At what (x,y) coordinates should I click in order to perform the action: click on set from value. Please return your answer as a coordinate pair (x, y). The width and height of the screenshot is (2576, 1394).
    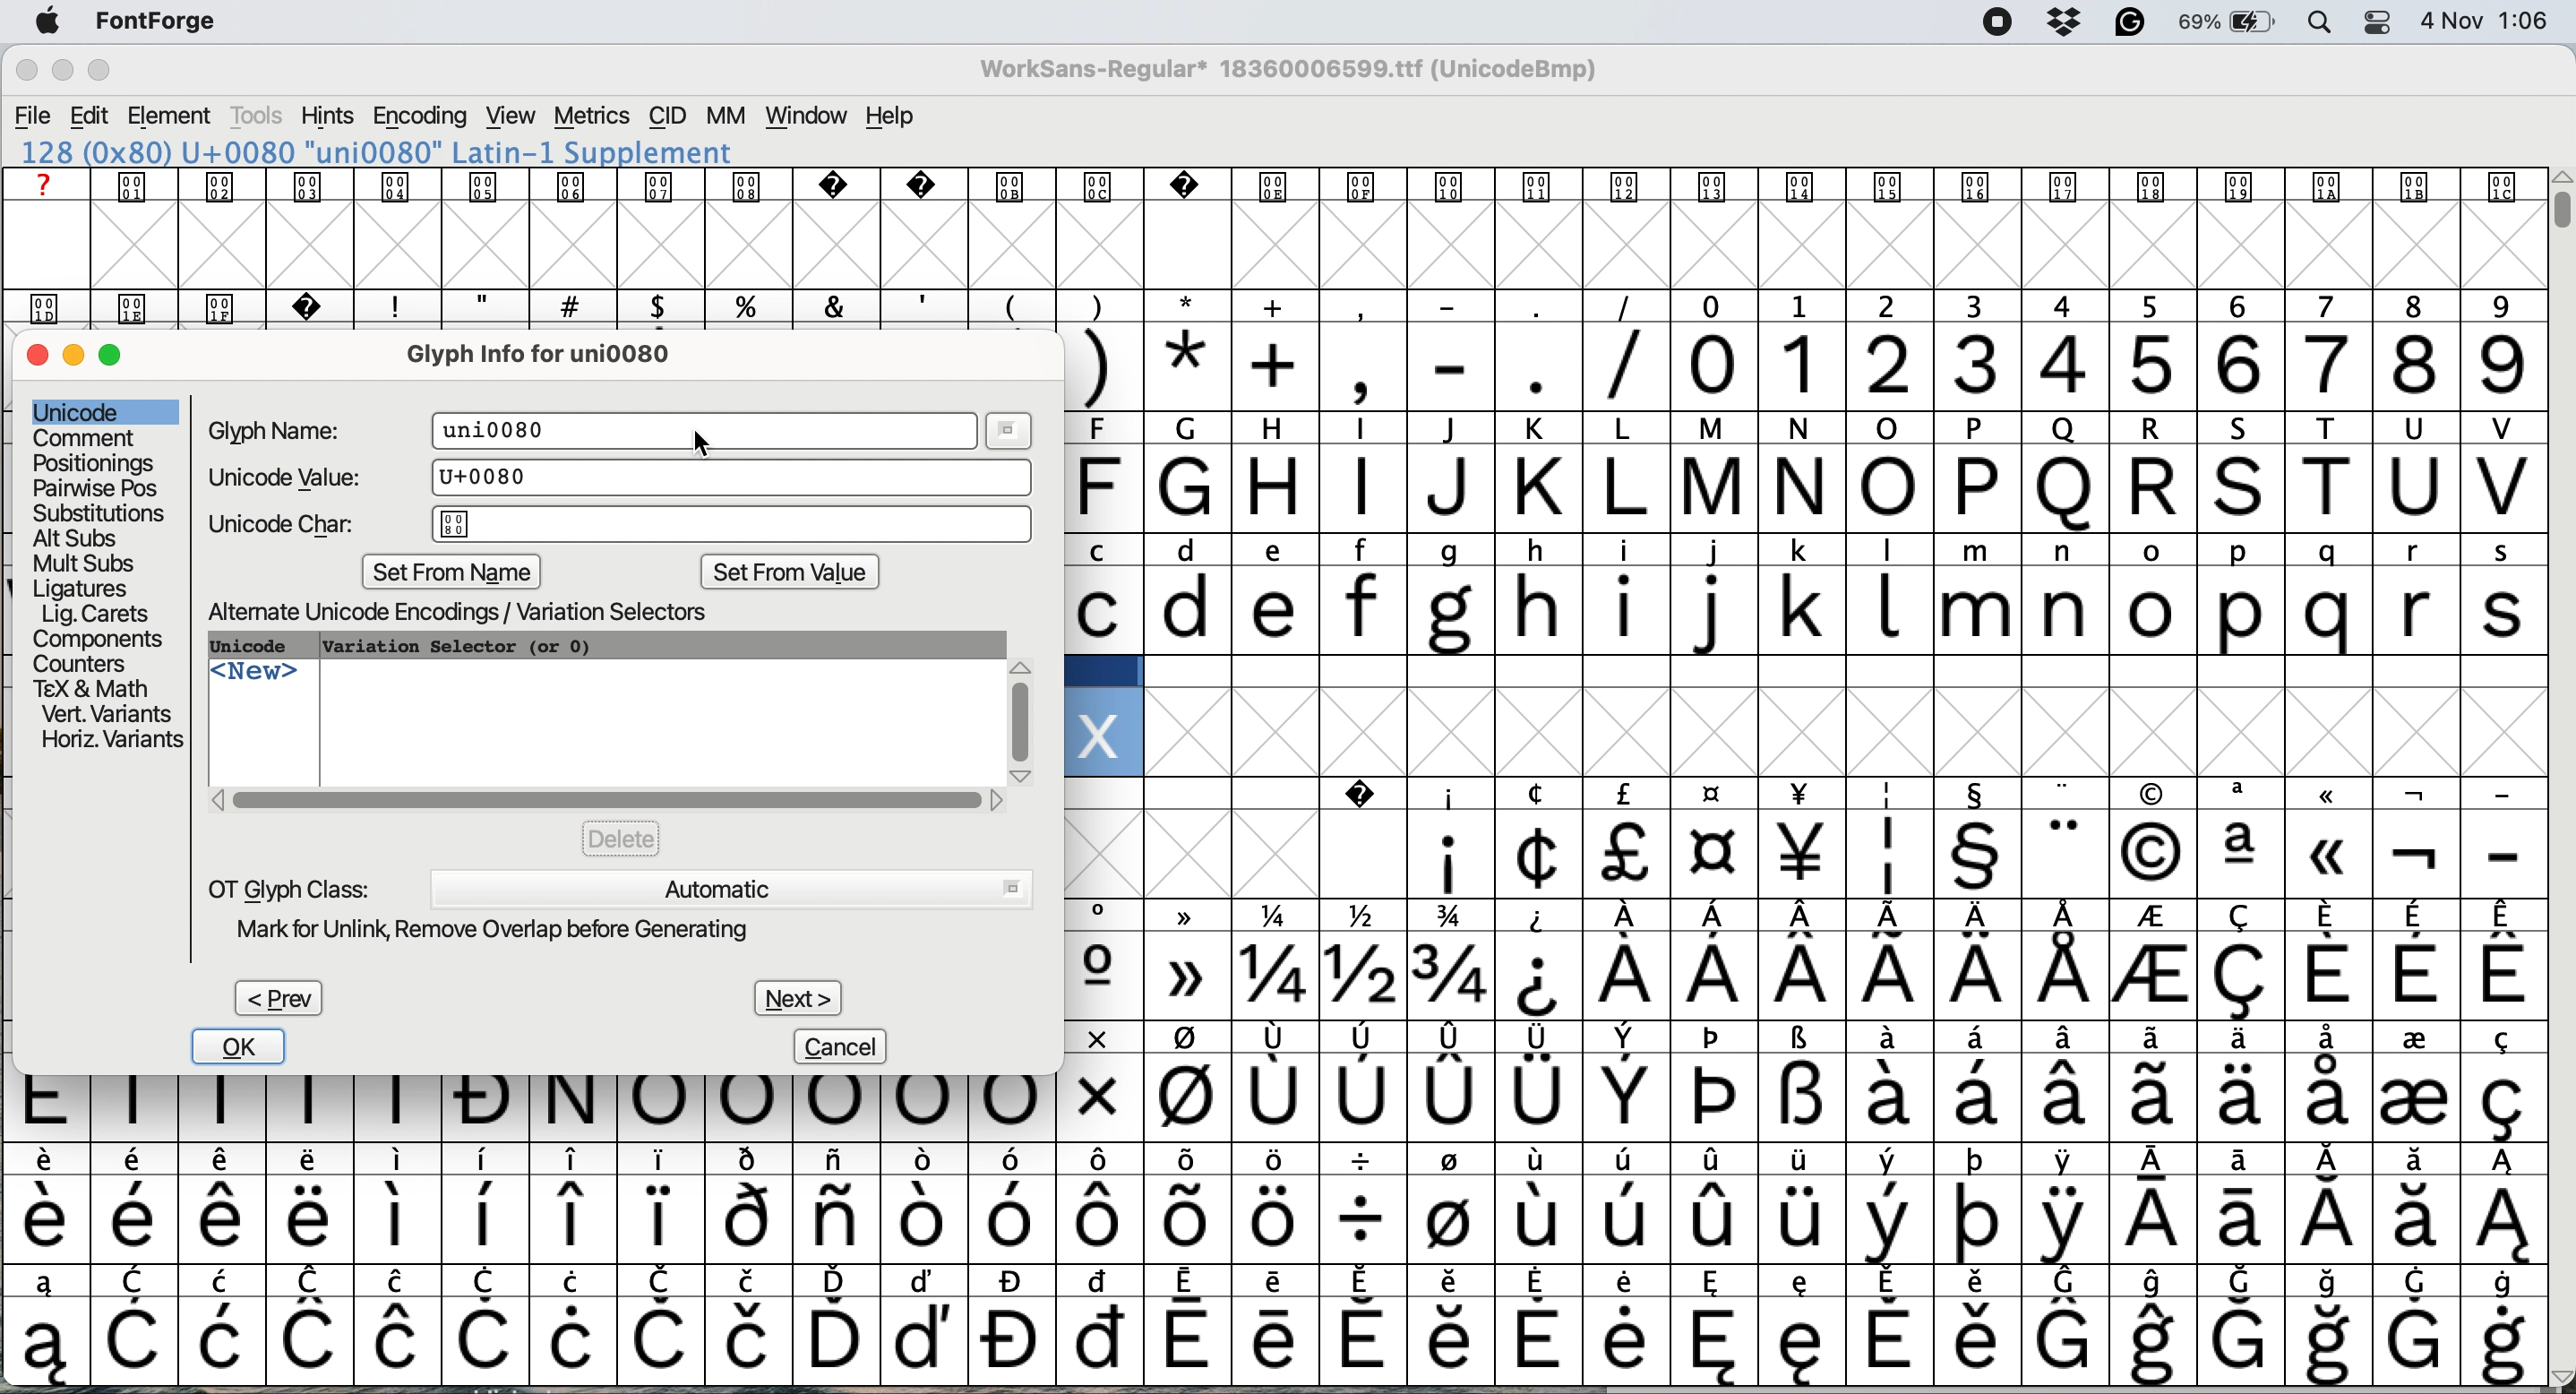
    Looking at the image, I should click on (789, 575).